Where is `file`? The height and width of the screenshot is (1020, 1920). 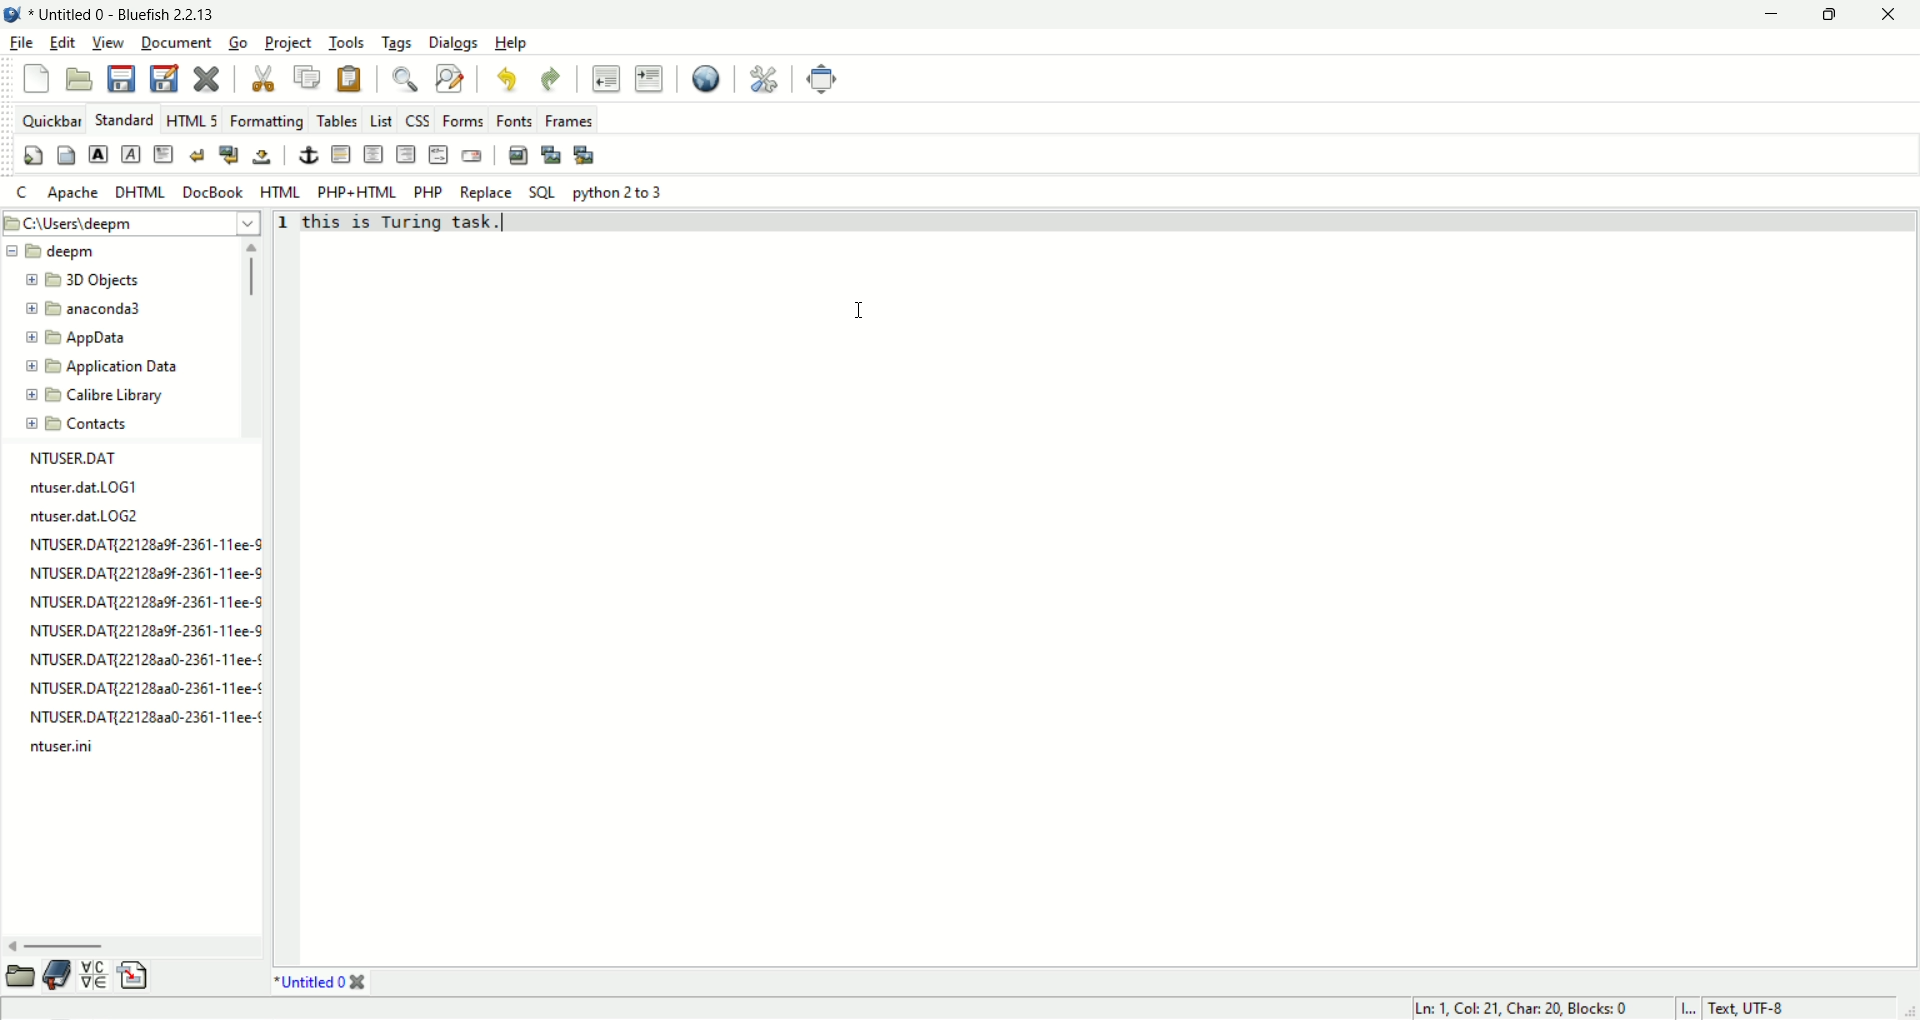 file is located at coordinates (19, 44).